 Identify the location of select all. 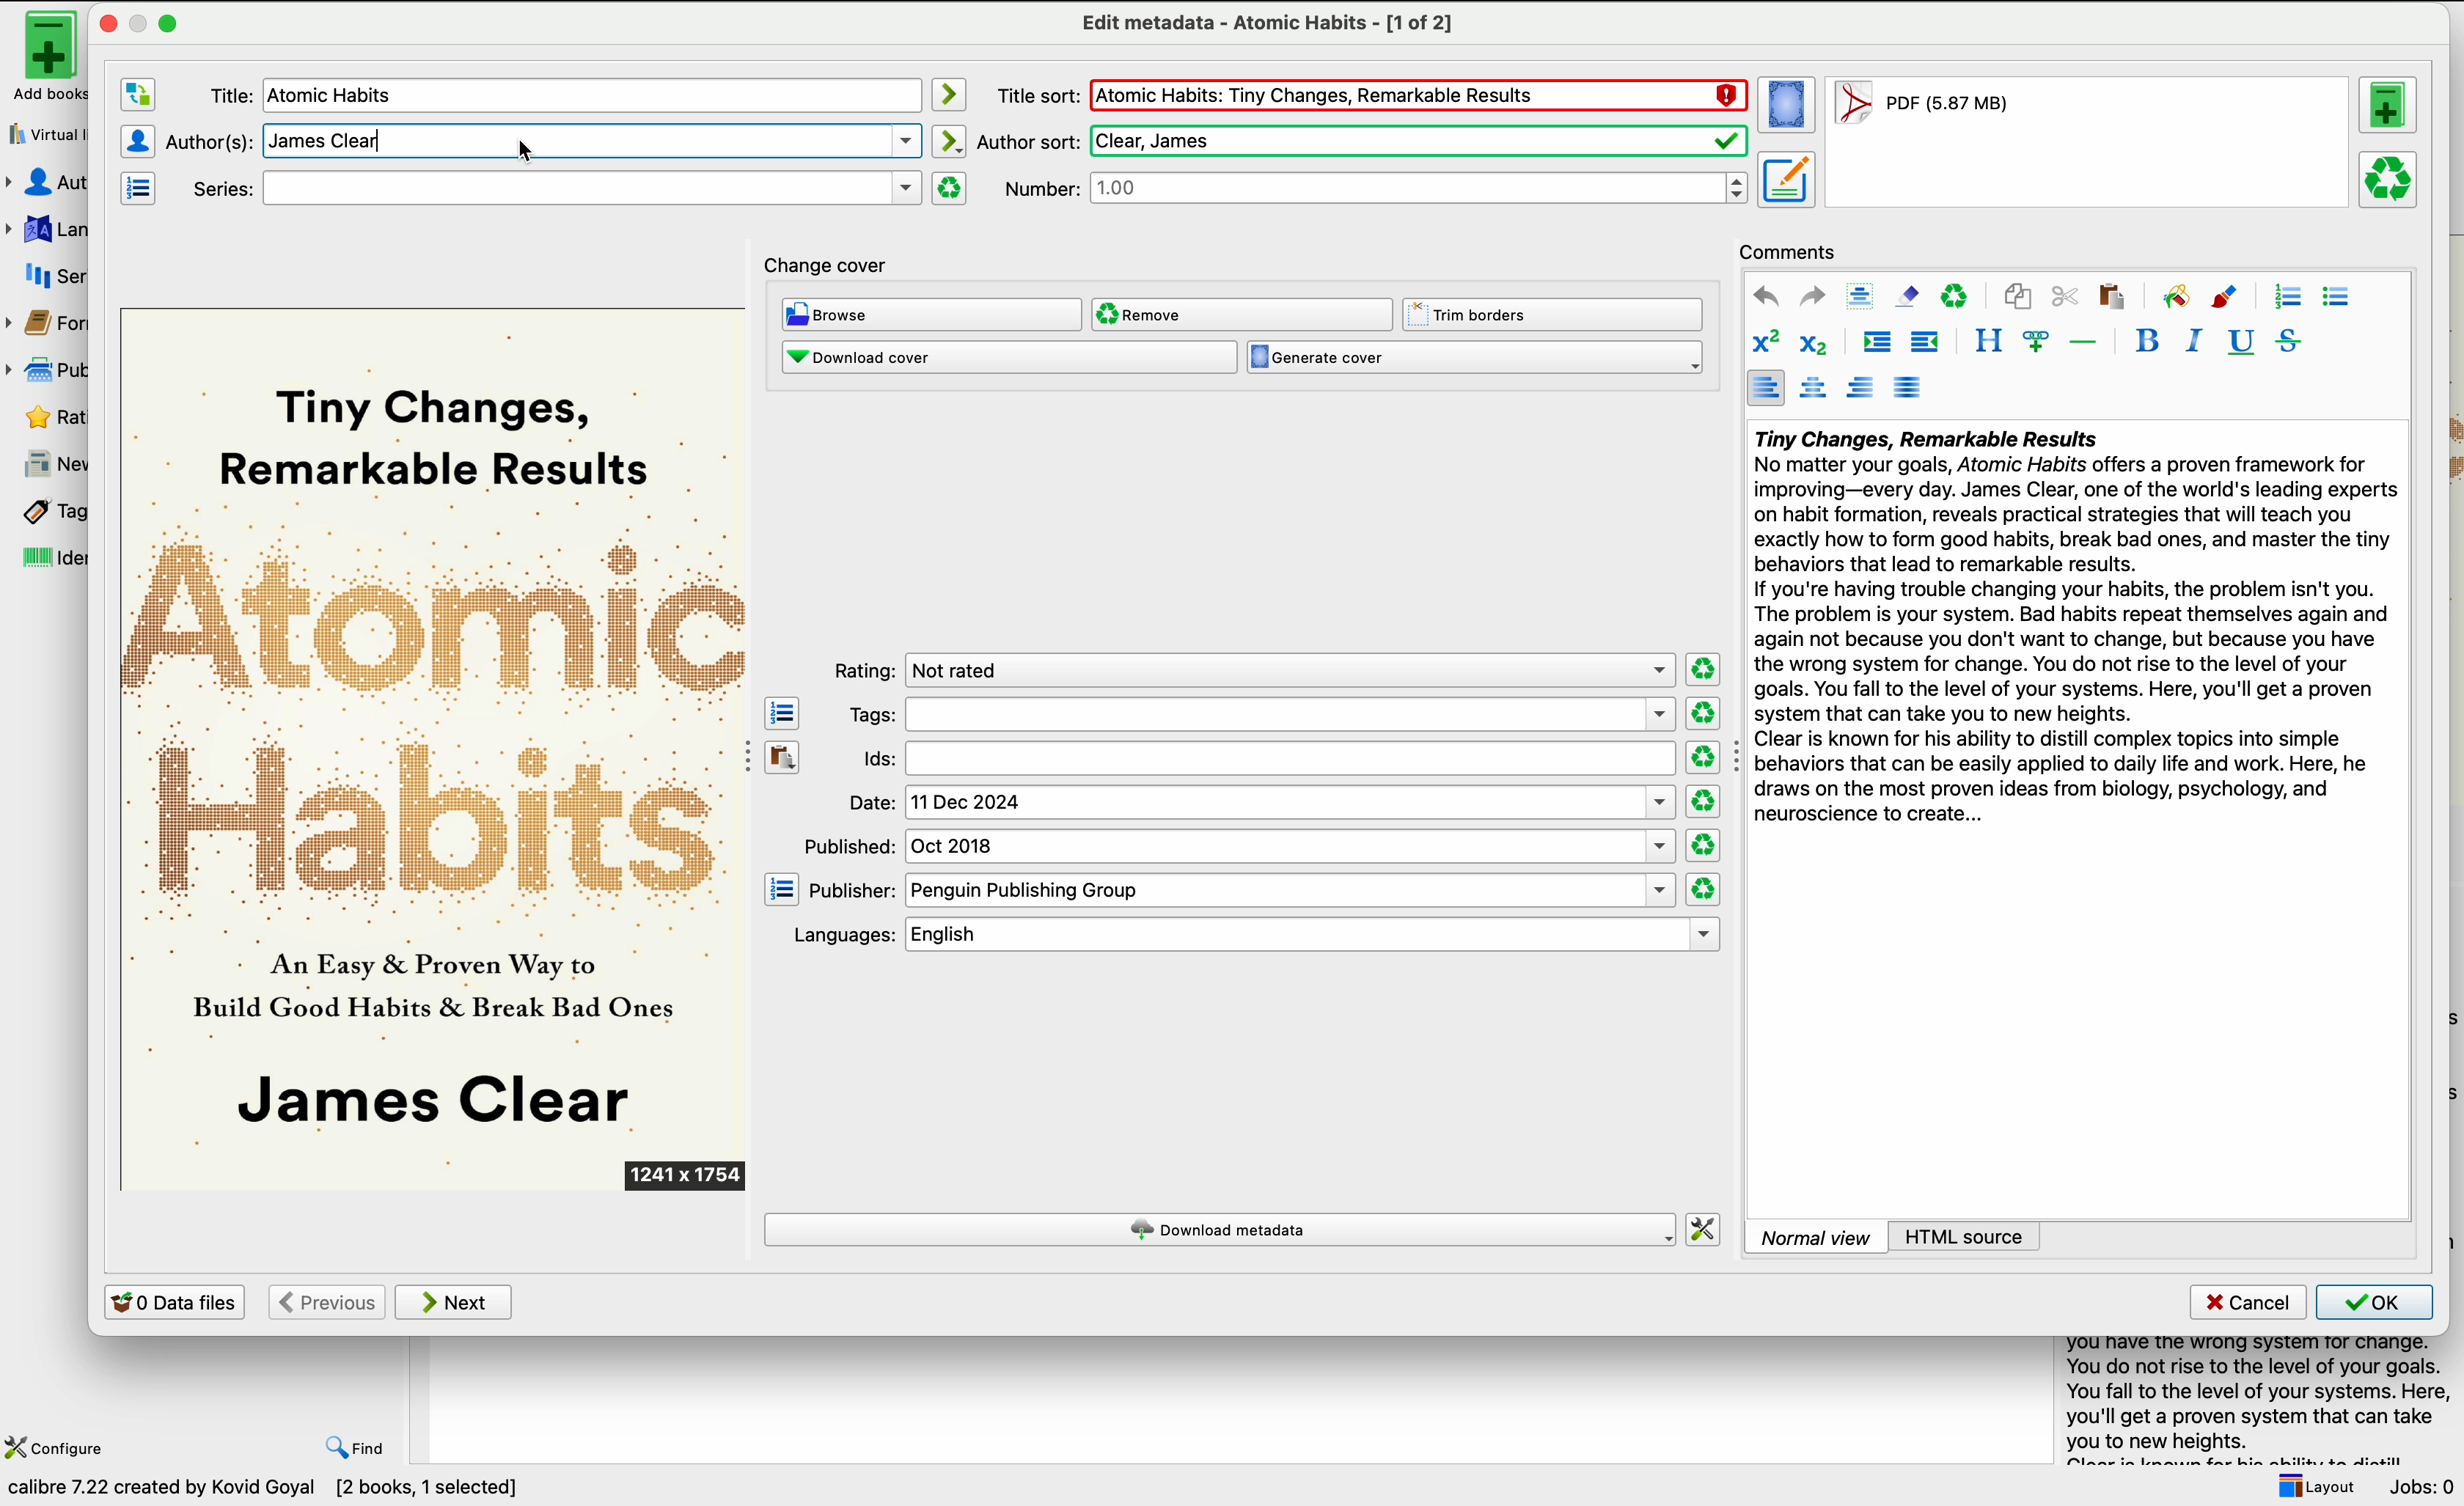
(1861, 295).